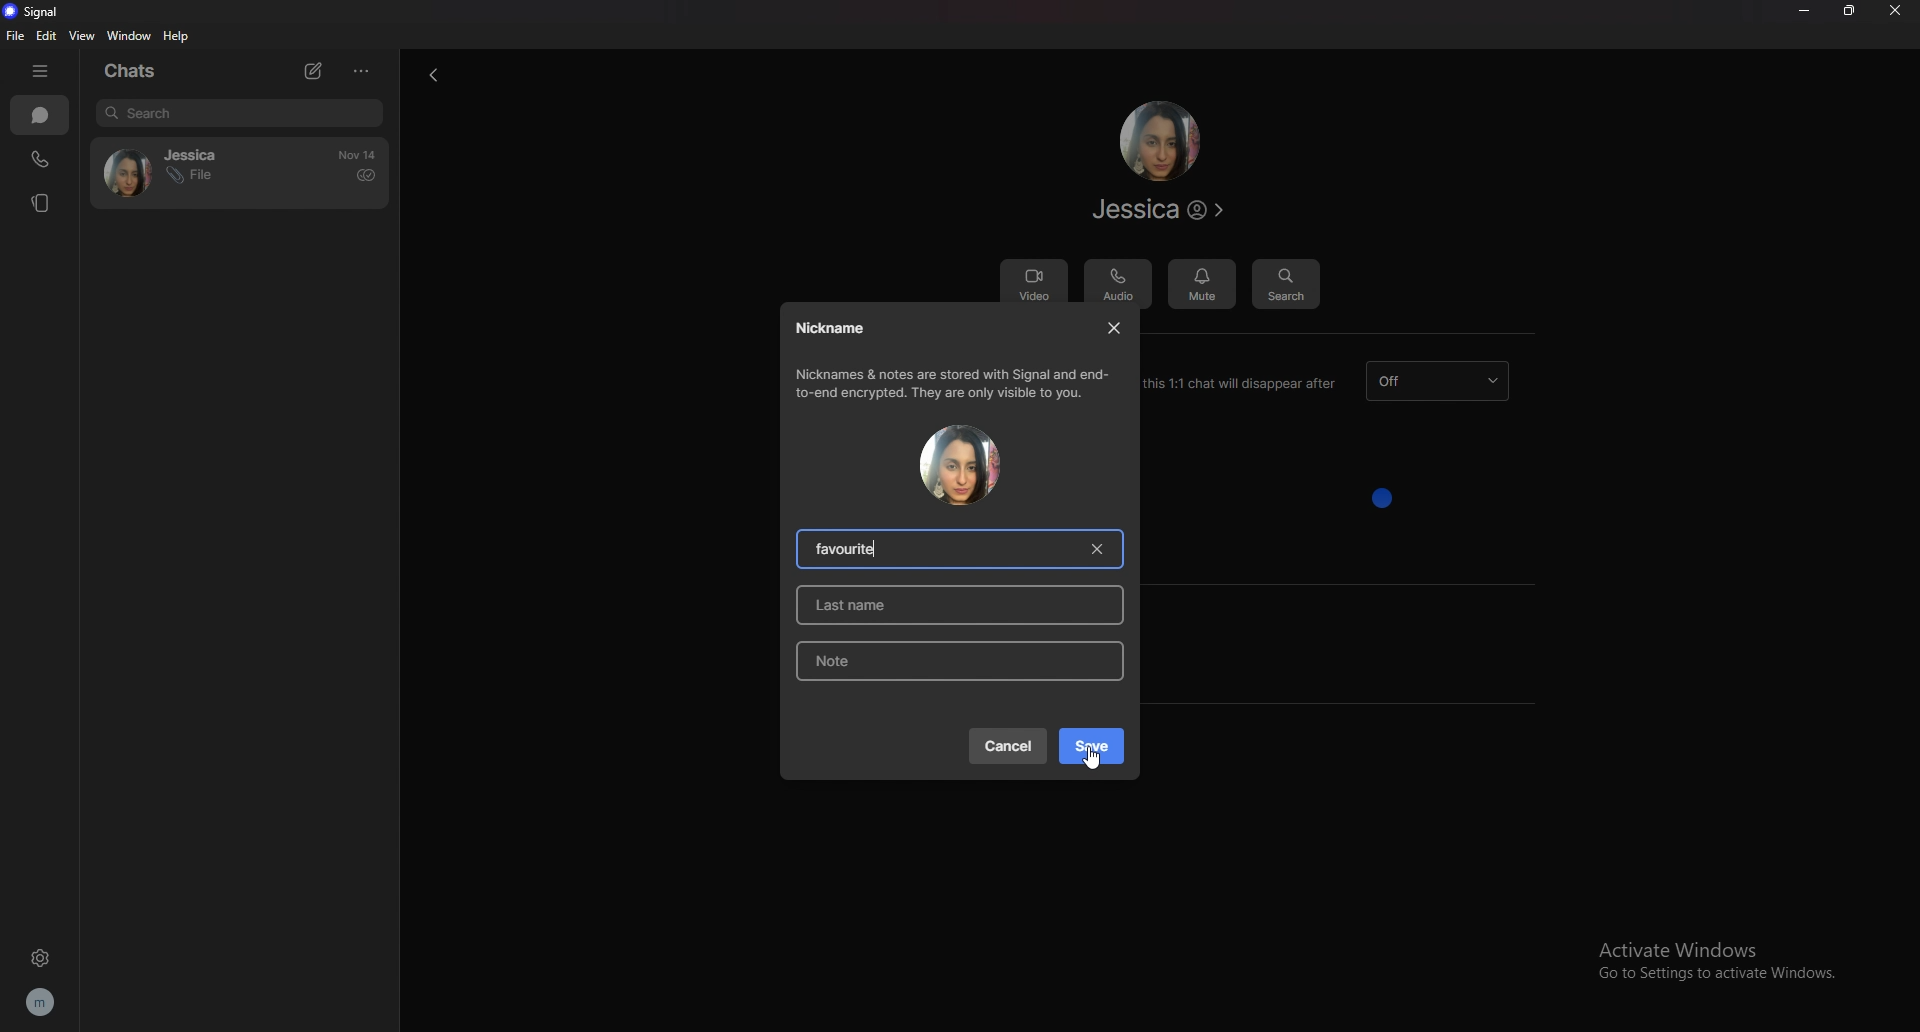 The width and height of the screenshot is (1920, 1032). What do you see at coordinates (1803, 12) in the screenshot?
I see `minimize` at bounding box center [1803, 12].